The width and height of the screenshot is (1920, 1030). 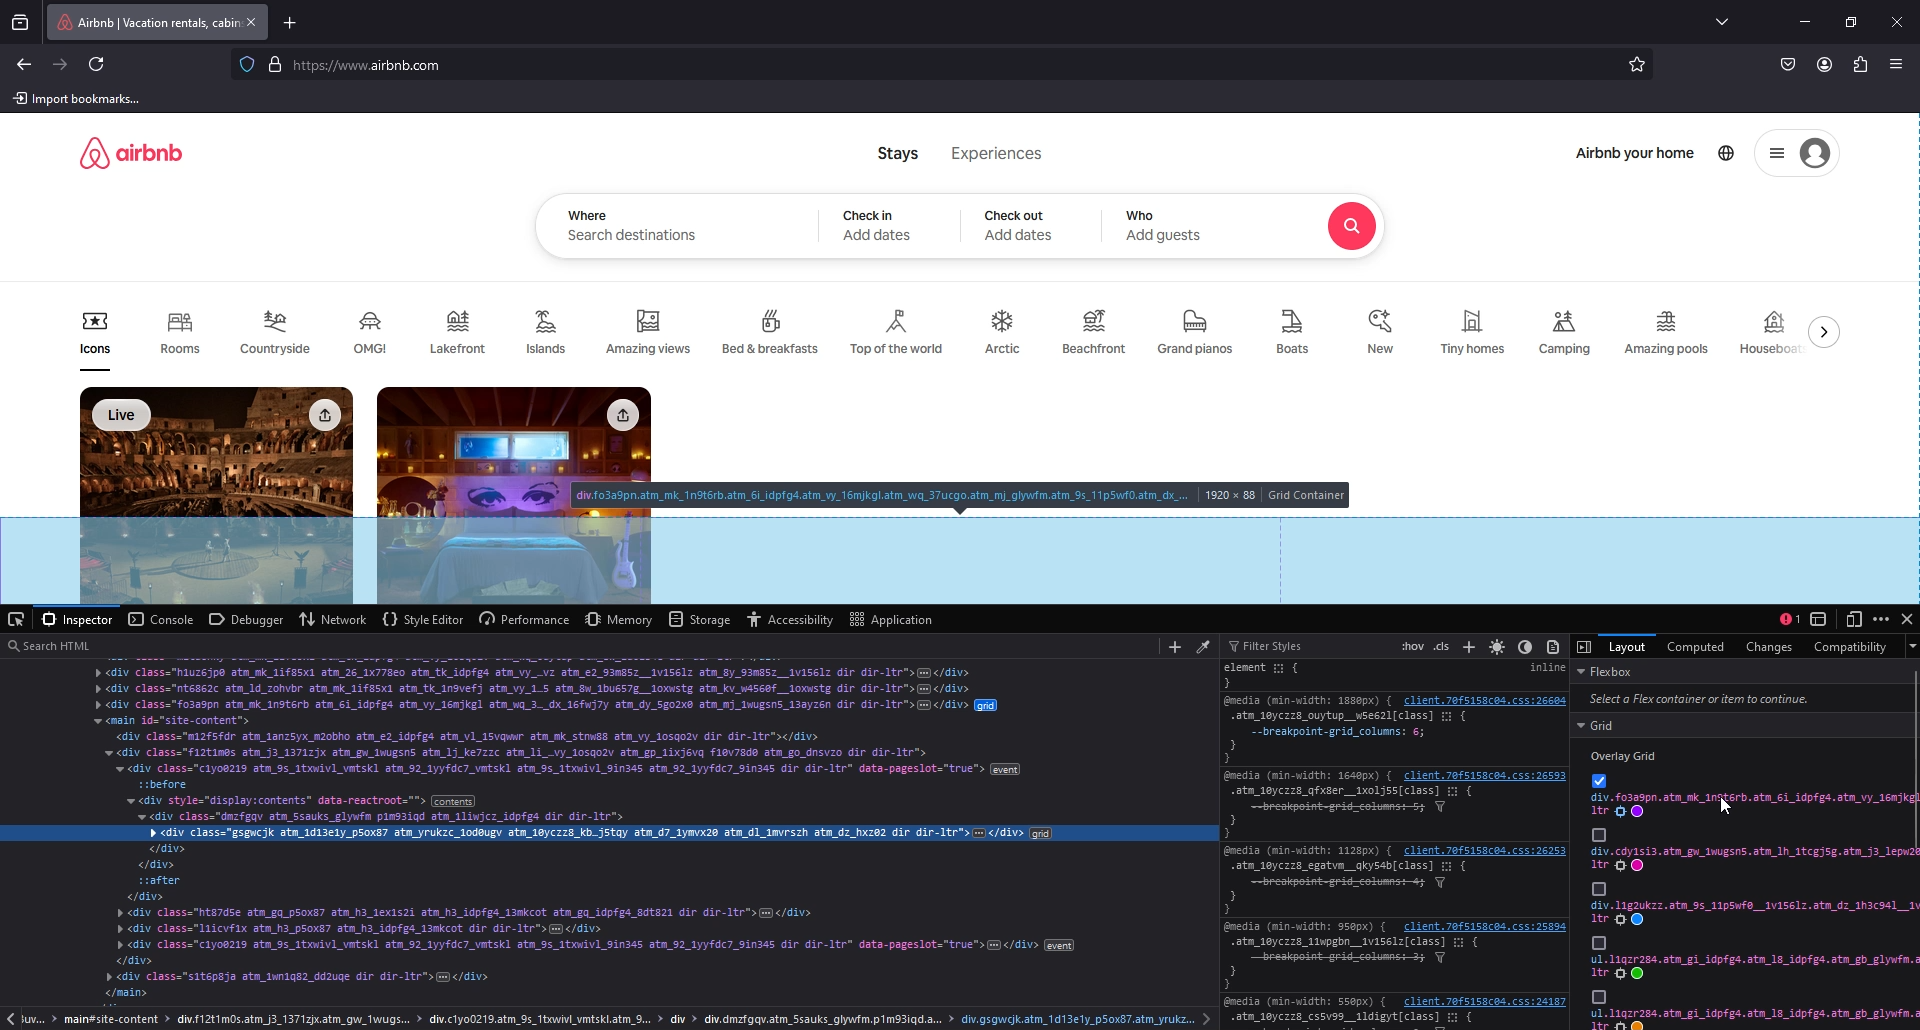 What do you see at coordinates (1627, 645) in the screenshot?
I see `layout` at bounding box center [1627, 645].